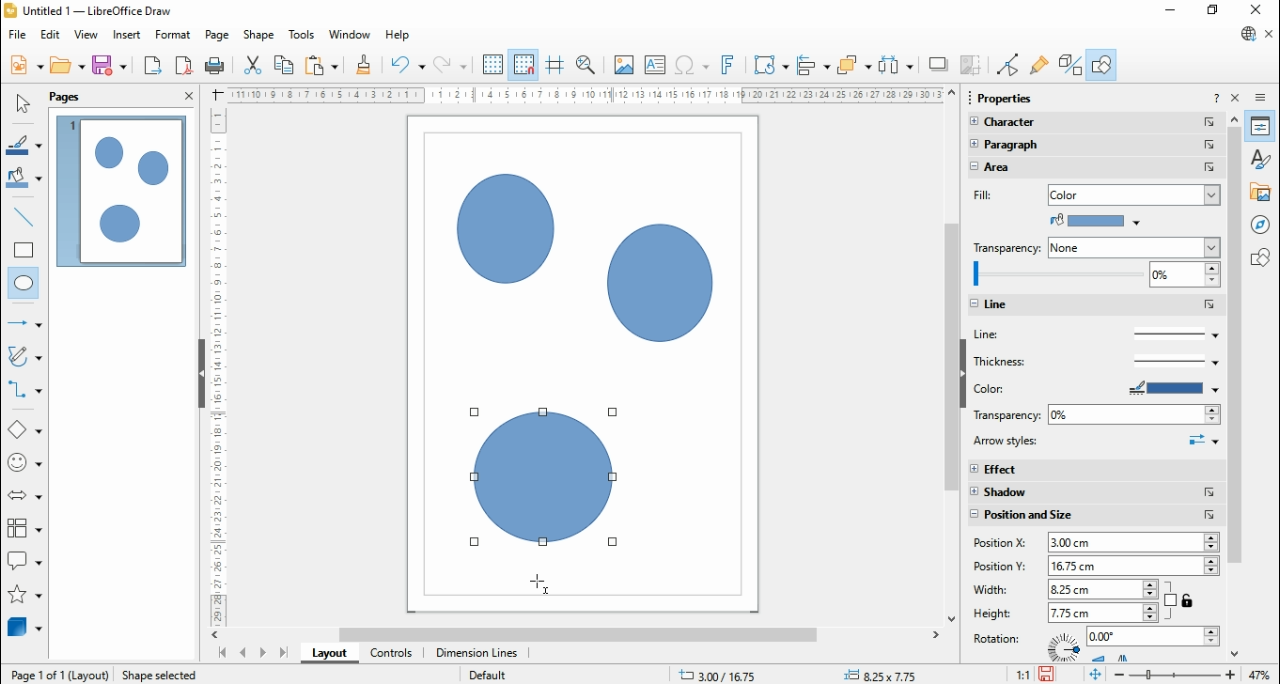 Image resolution: width=1280 pixels, height=684 pixels. I want to click on block arrows, so click(27, 497).